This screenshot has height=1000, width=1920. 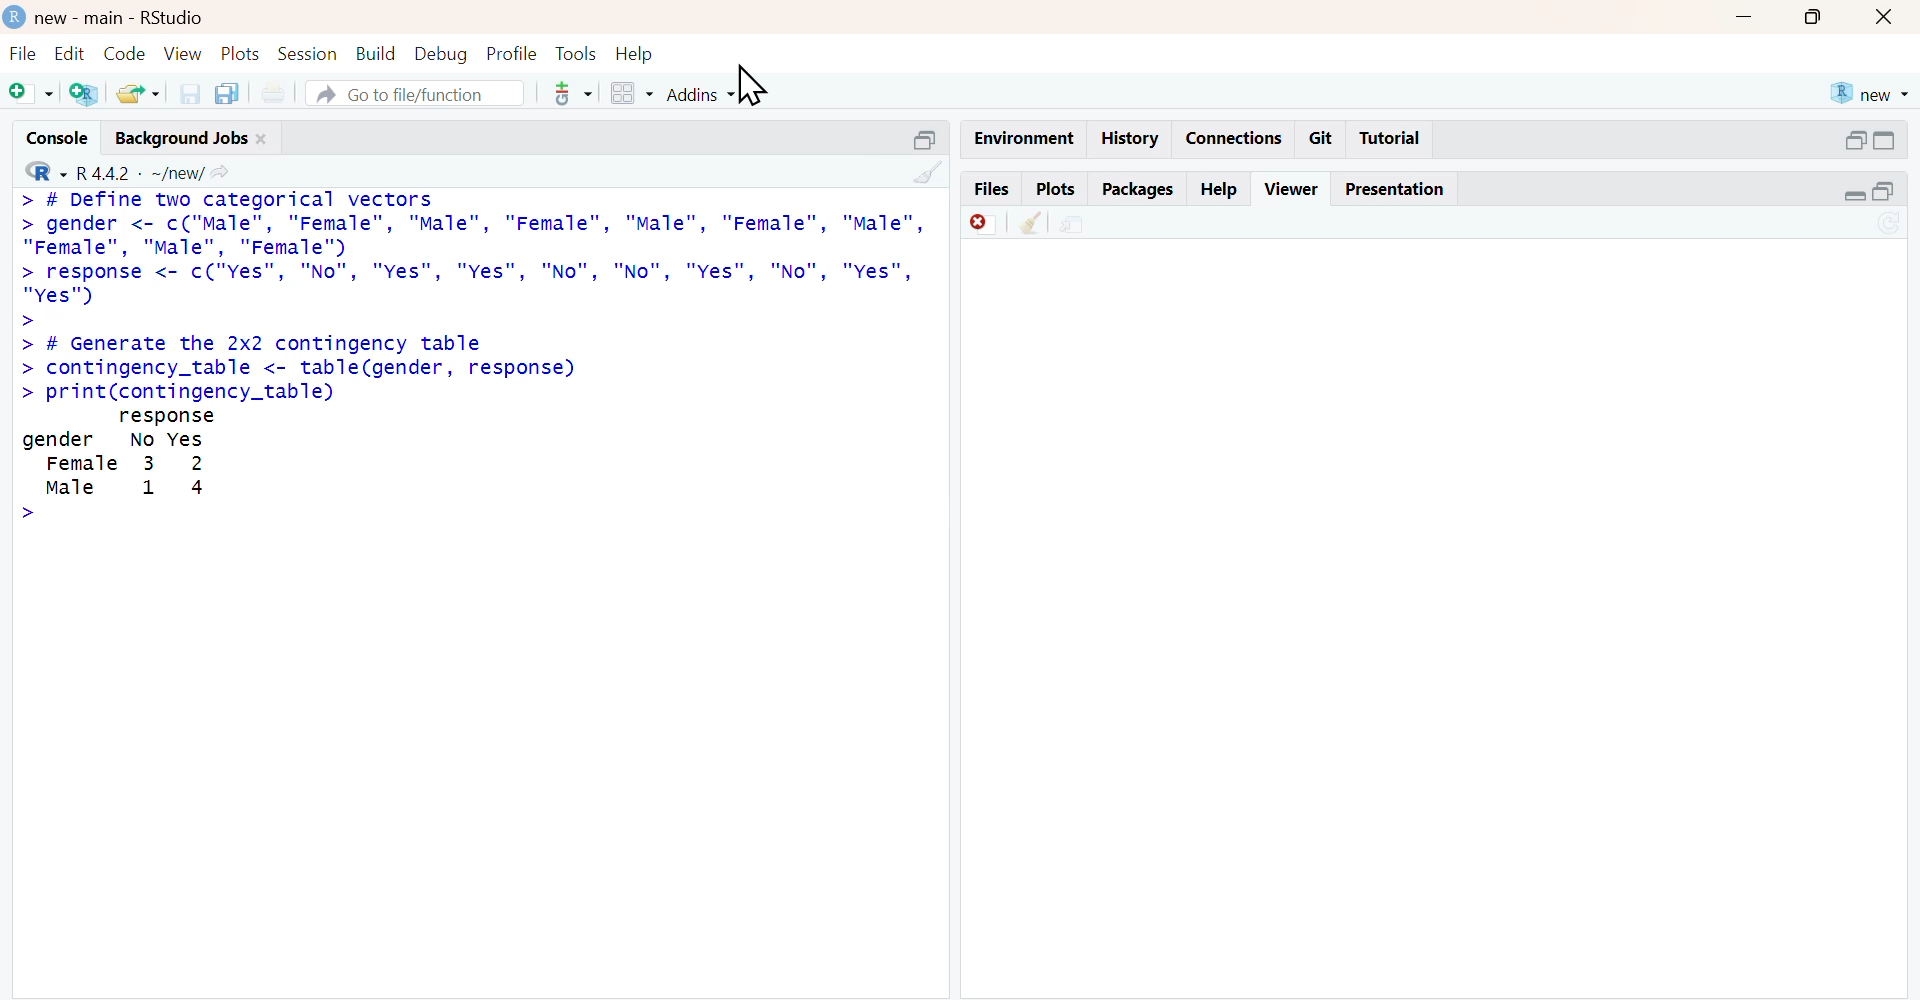 I want to click on file, so click(x=26, y=54).